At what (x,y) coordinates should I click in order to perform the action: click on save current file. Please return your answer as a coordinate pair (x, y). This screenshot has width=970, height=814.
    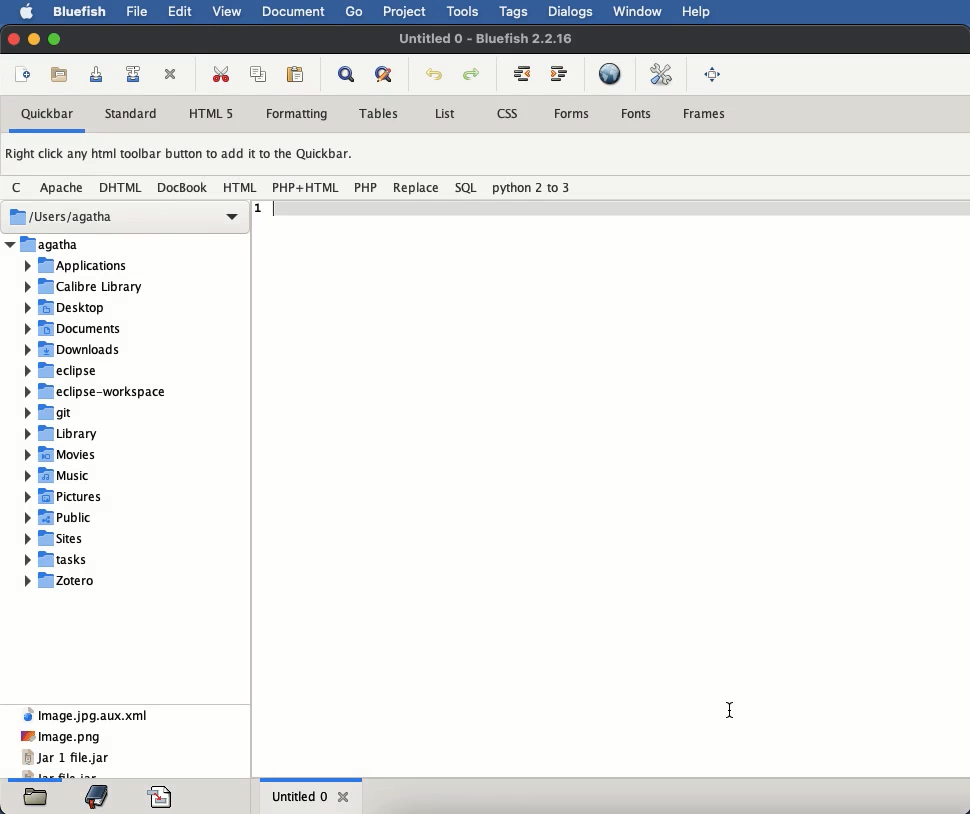
    Looking at the image, I should click on (101, 75).